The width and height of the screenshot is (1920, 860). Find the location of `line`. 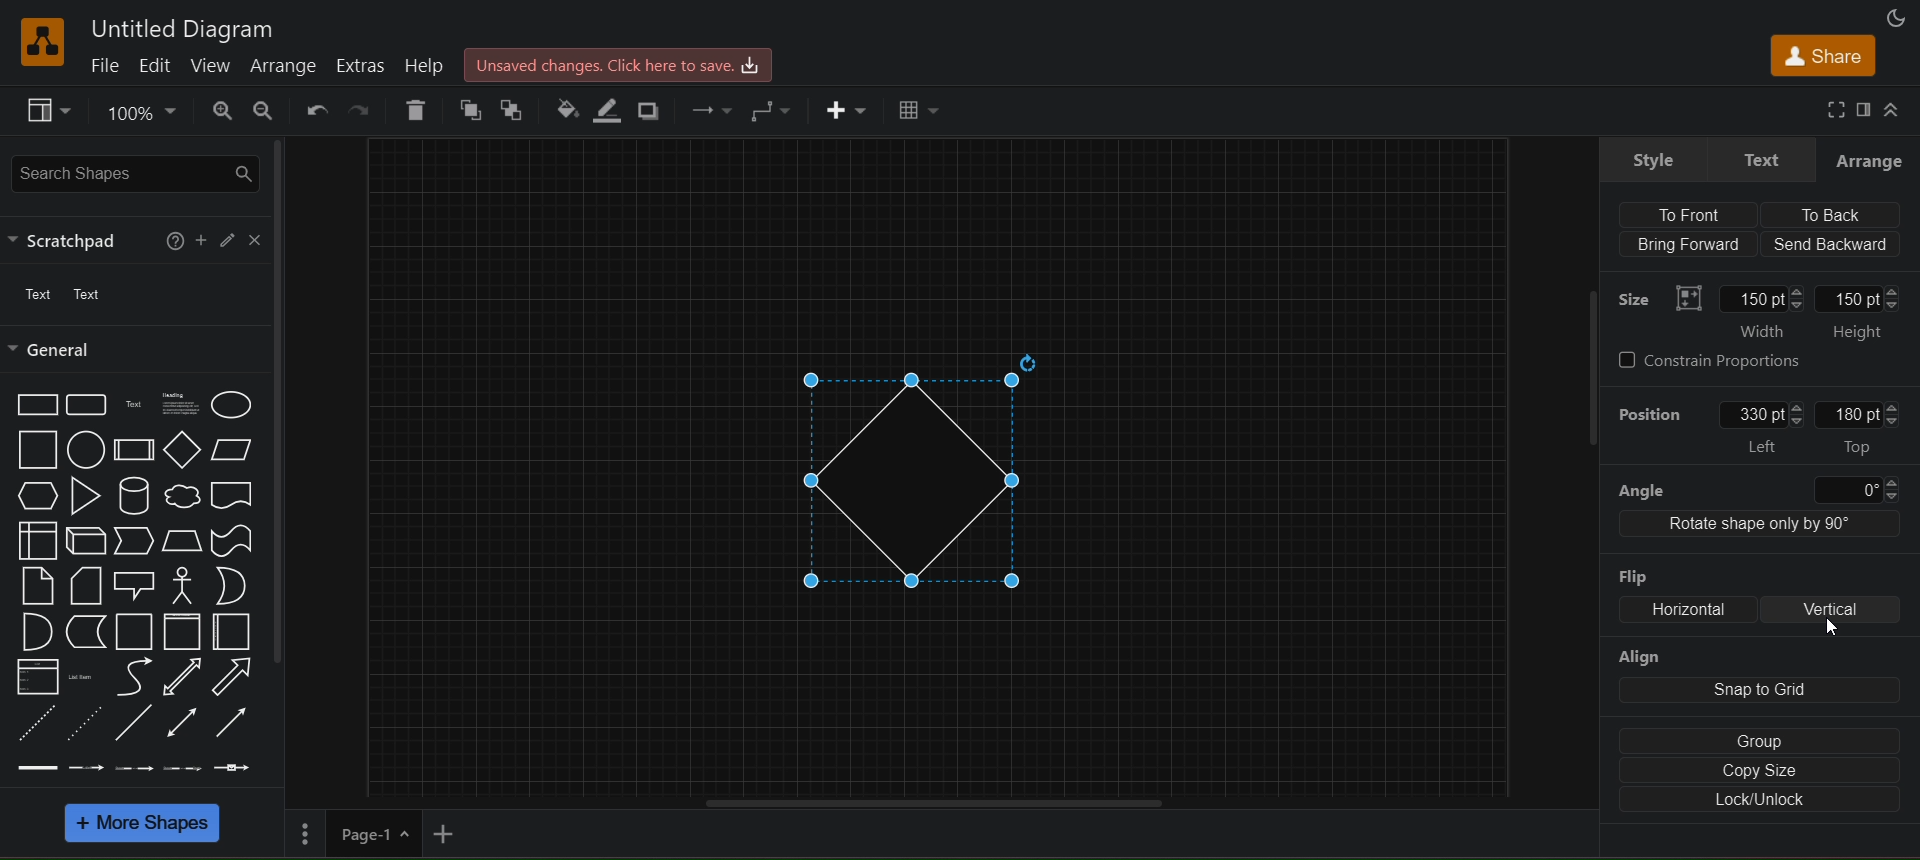

line is located at coordinates (137, 721).